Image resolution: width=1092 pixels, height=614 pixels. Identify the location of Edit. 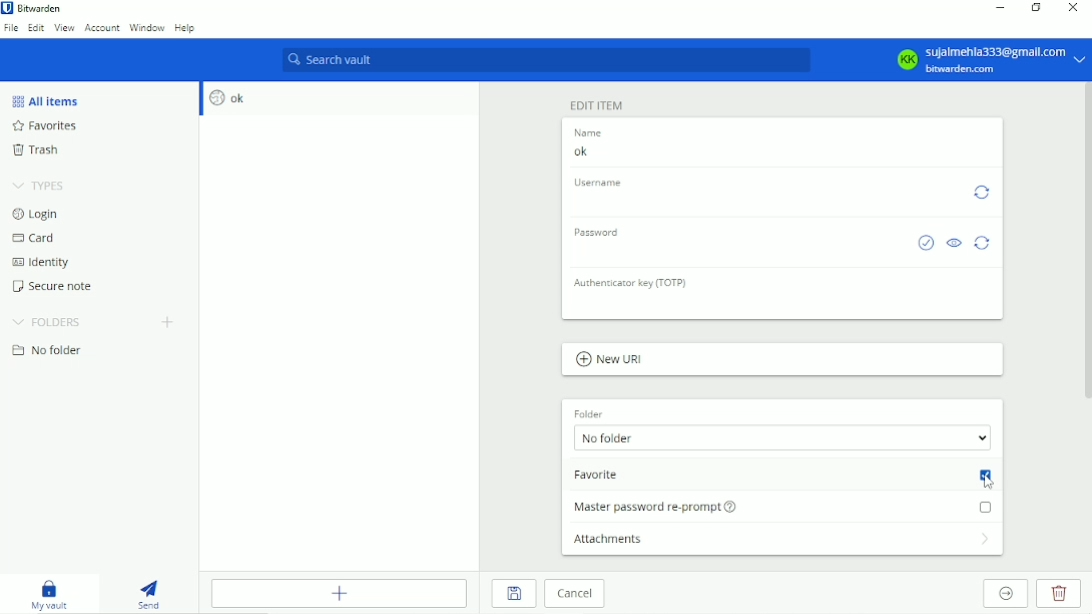
(34, 28).